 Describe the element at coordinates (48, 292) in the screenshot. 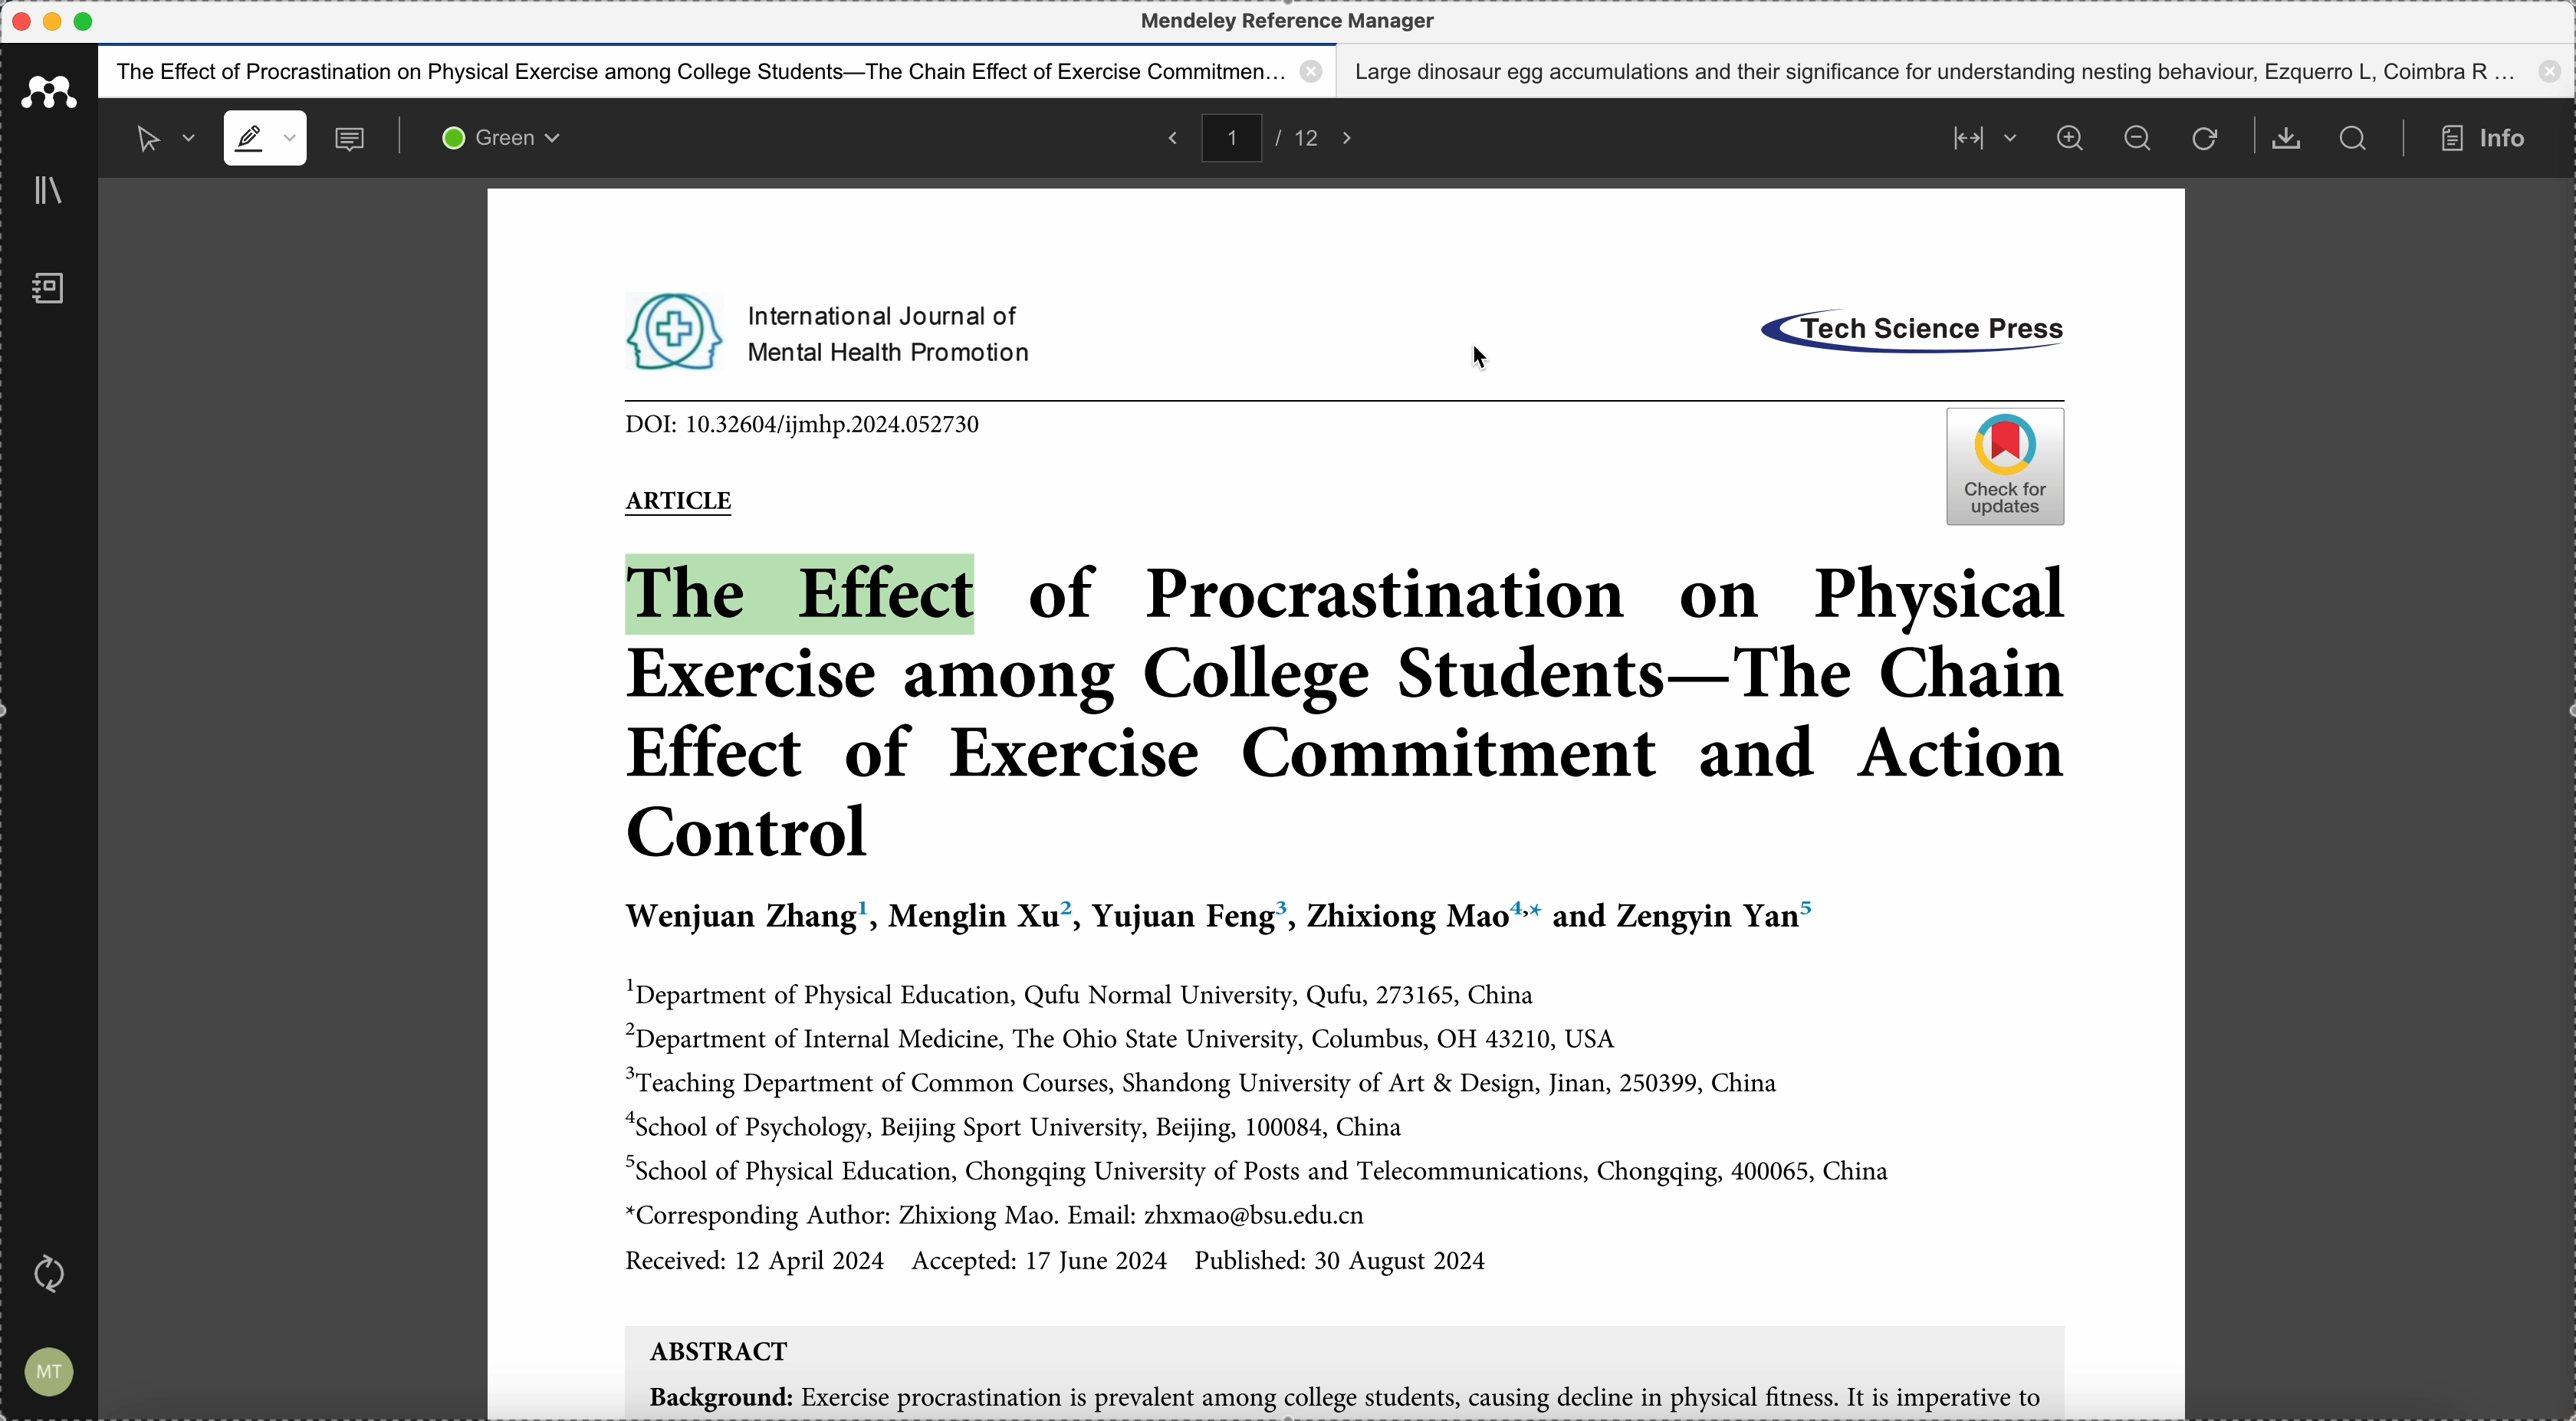

I see `notebook` at that location.